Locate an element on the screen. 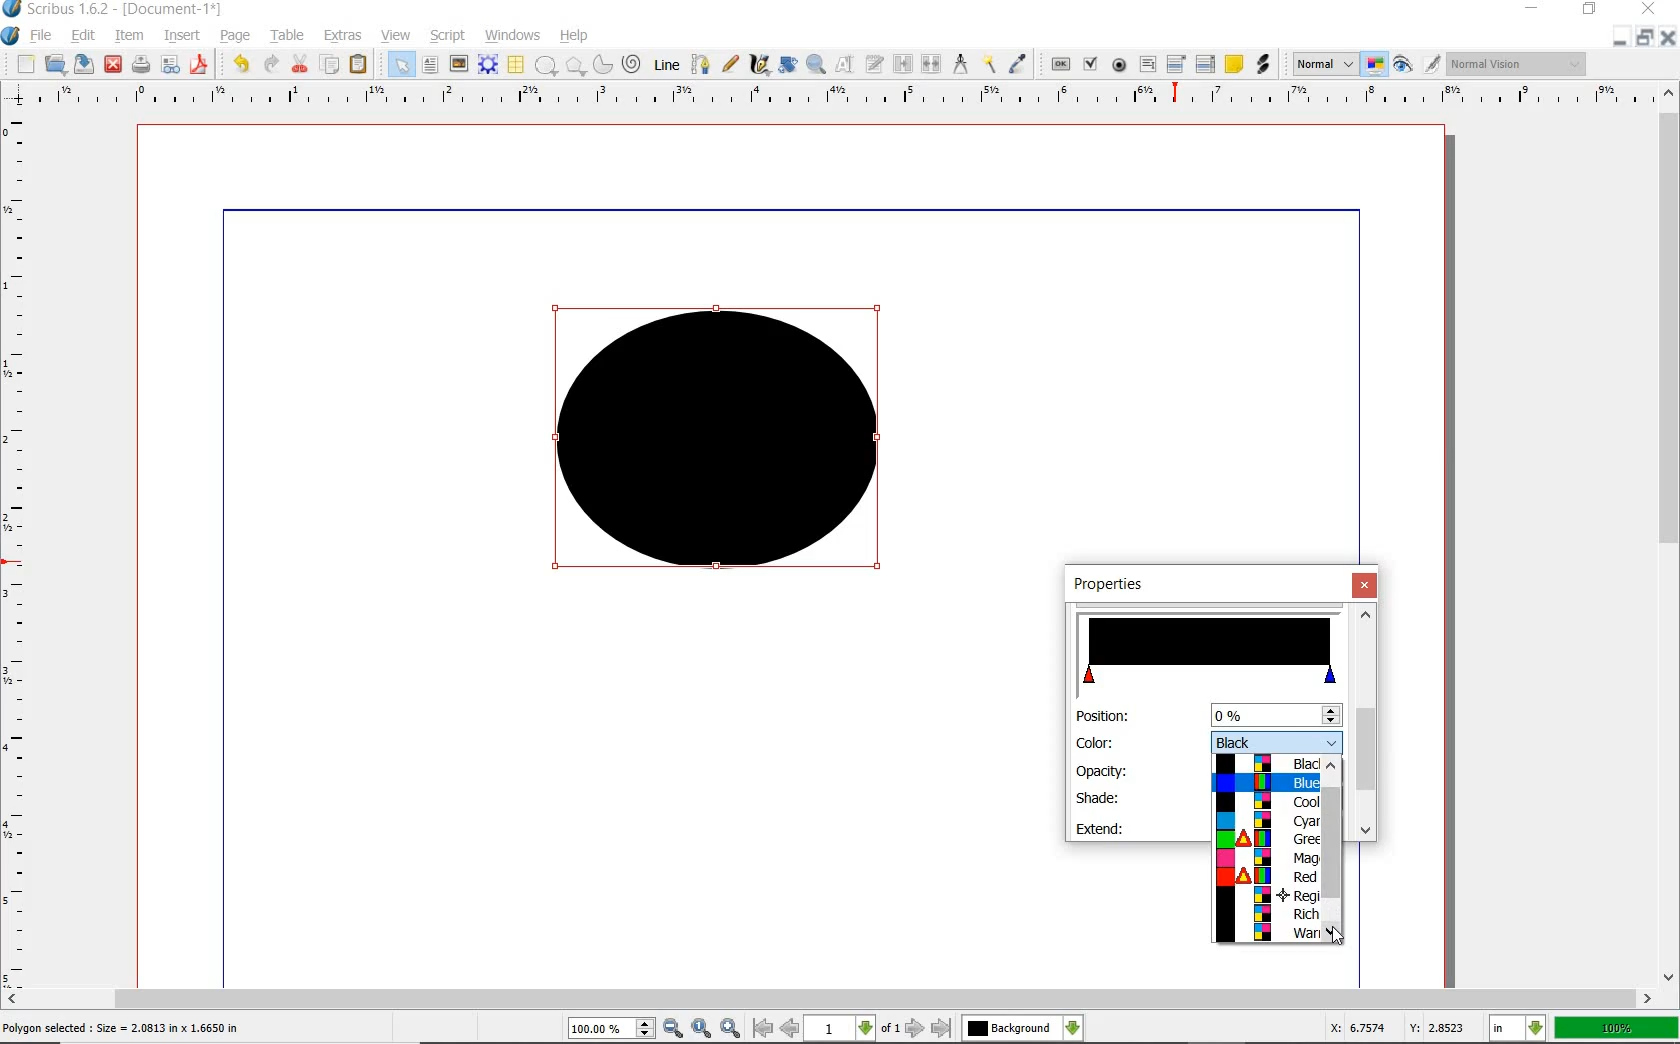 This screenshot has width=1680, height=1044. next is located at coordinates (915, 1028).